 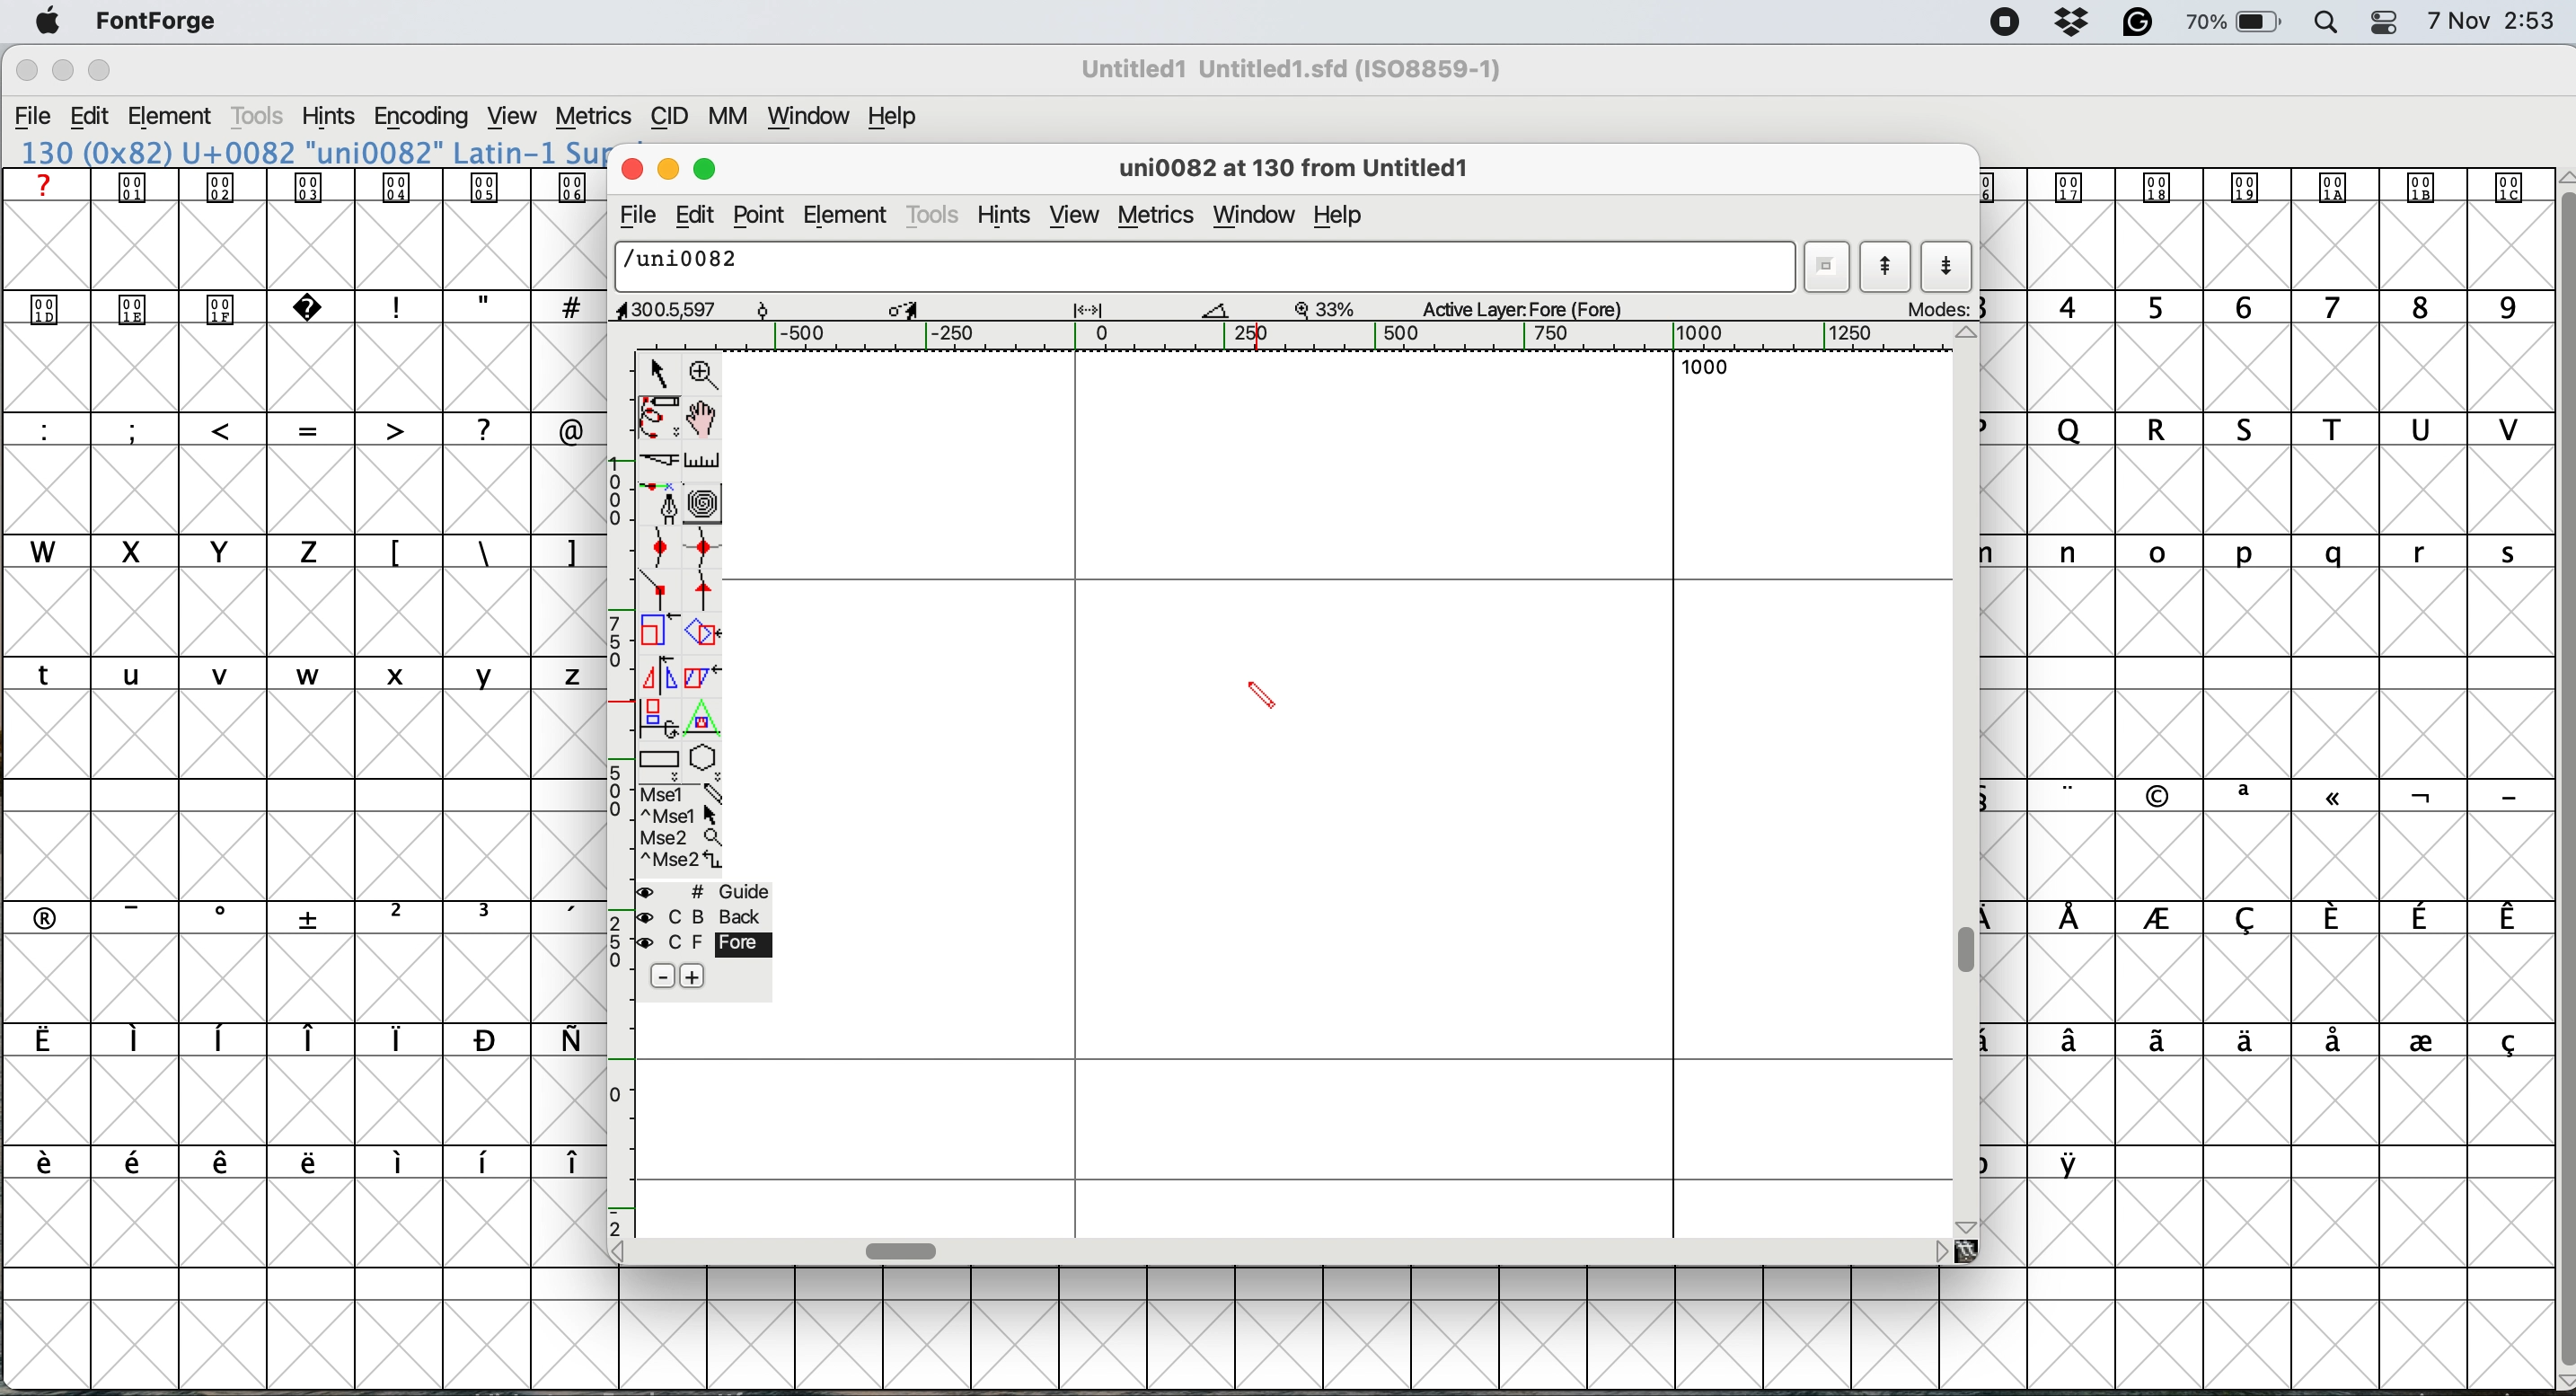 What do you see at coordinates (888, 118) in the screenshot?
I see `help` at bounding box center [888, 118].